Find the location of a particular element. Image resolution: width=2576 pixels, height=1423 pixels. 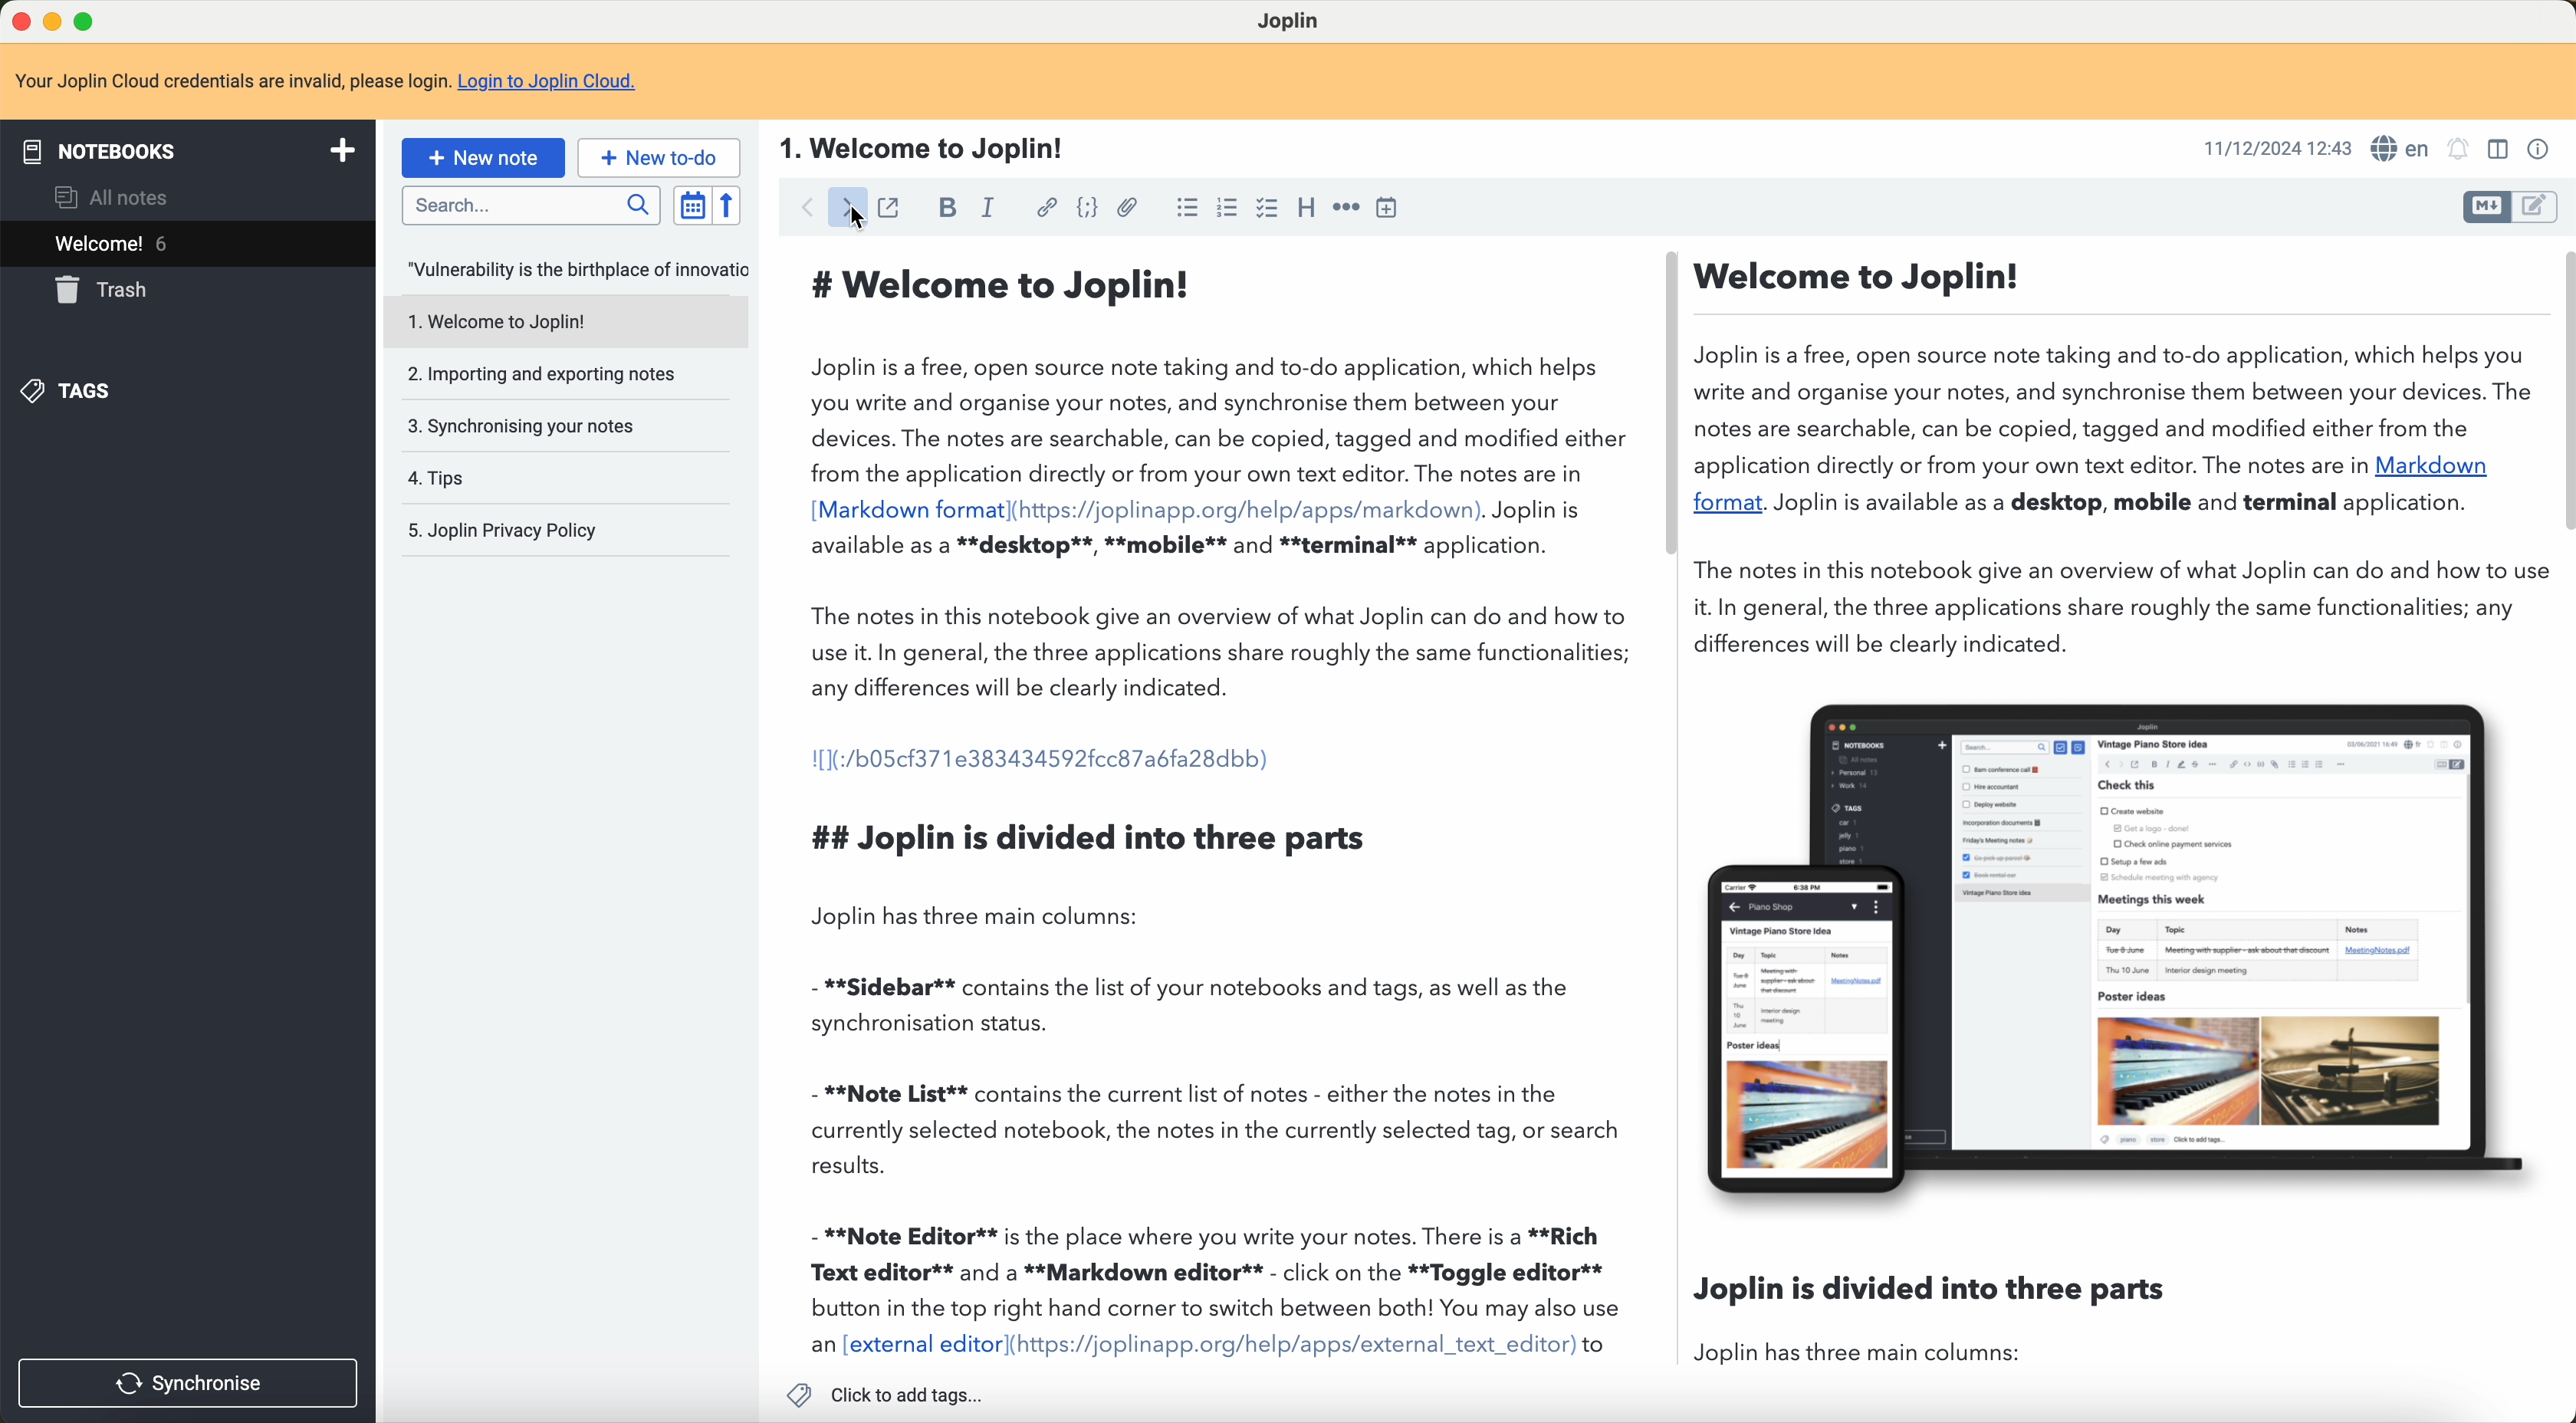

italic is located at coordinates (993, 207).